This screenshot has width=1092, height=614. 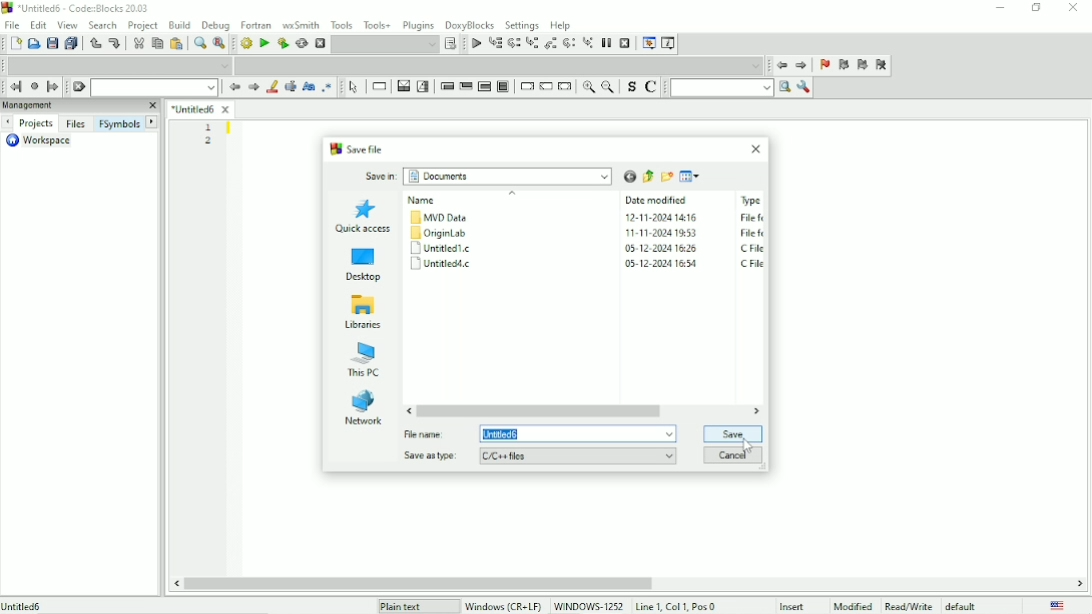 I want to click on Step out, so click(x=552, y=45).